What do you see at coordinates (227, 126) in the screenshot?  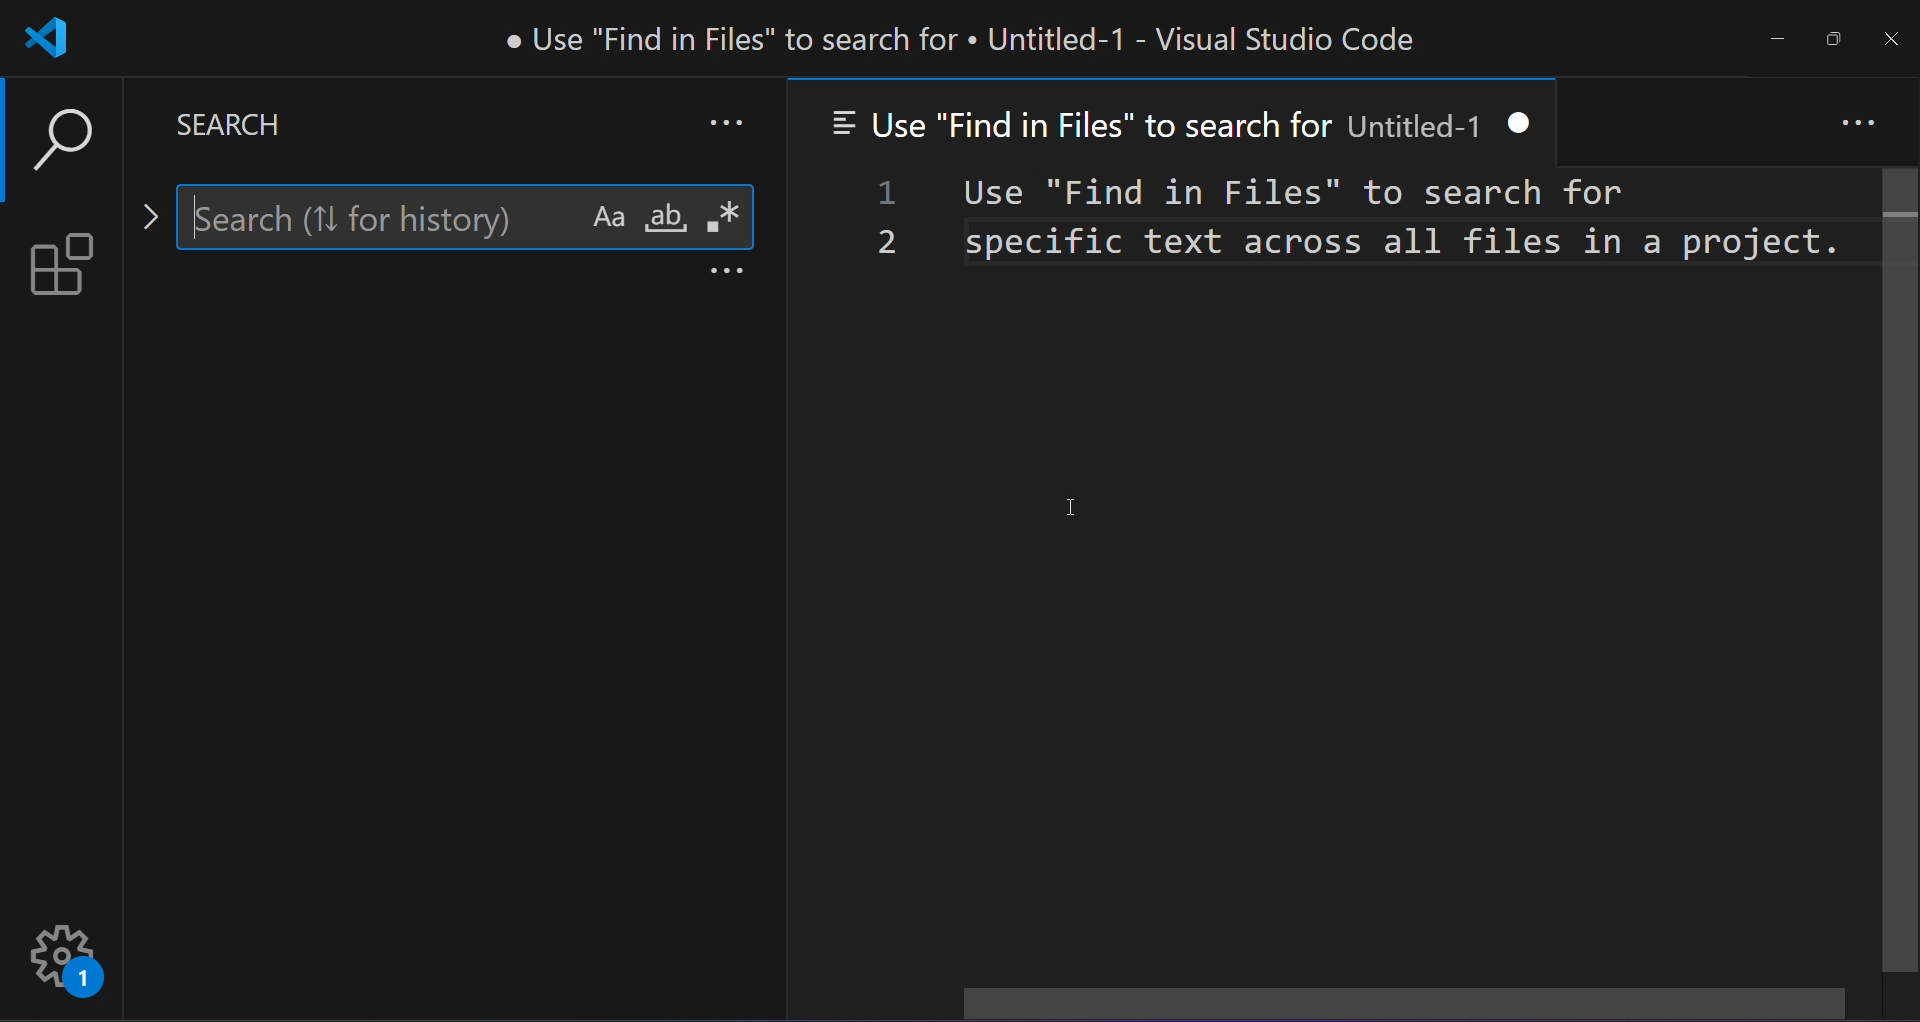 I see `search` at bounding box center [227, 126].